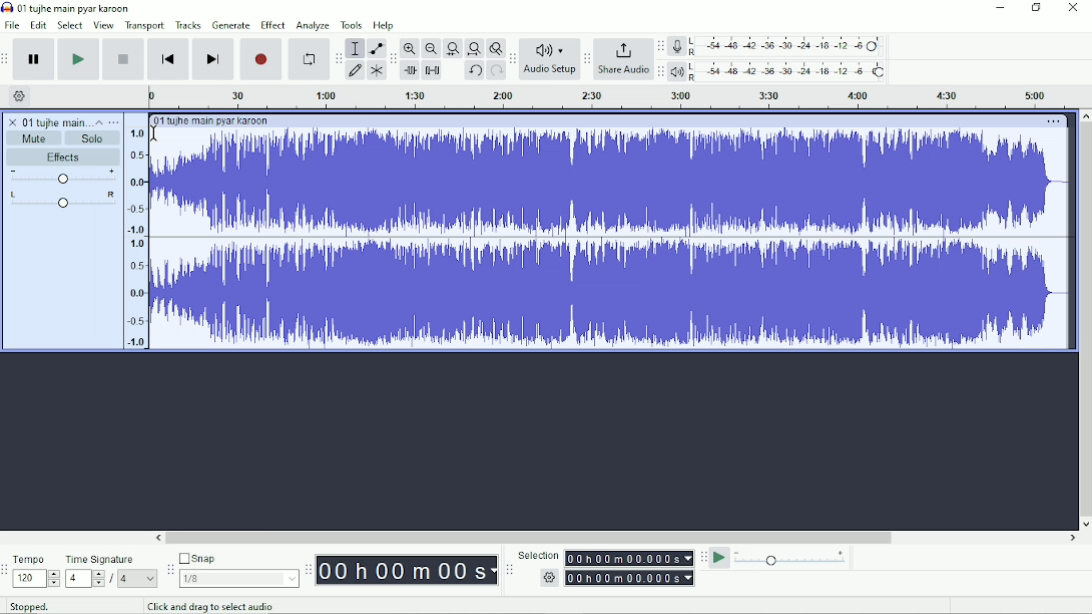  What do you see at coordinates (538, 554) in the screenshot?
I see `Selection` at bounding box center [538, 554].